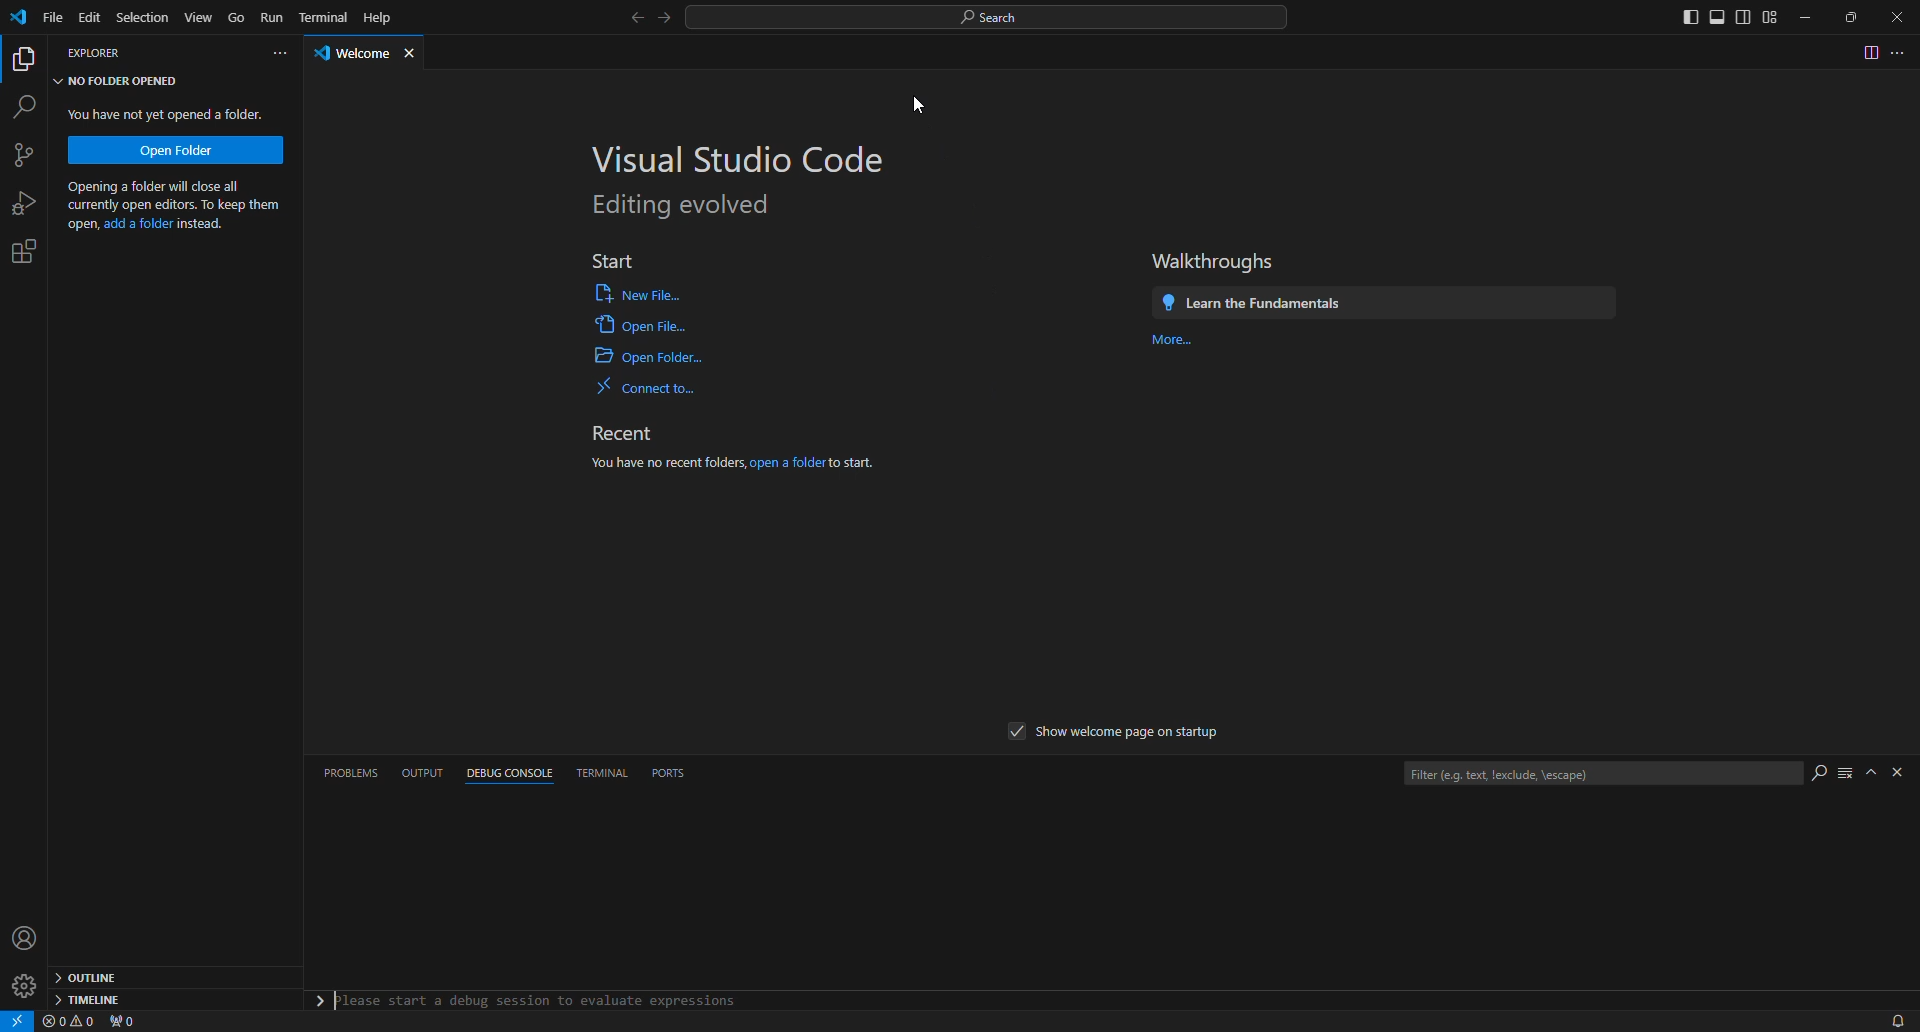 The image size is (1920, 1032). I want to click on Help, so click(382, 18).